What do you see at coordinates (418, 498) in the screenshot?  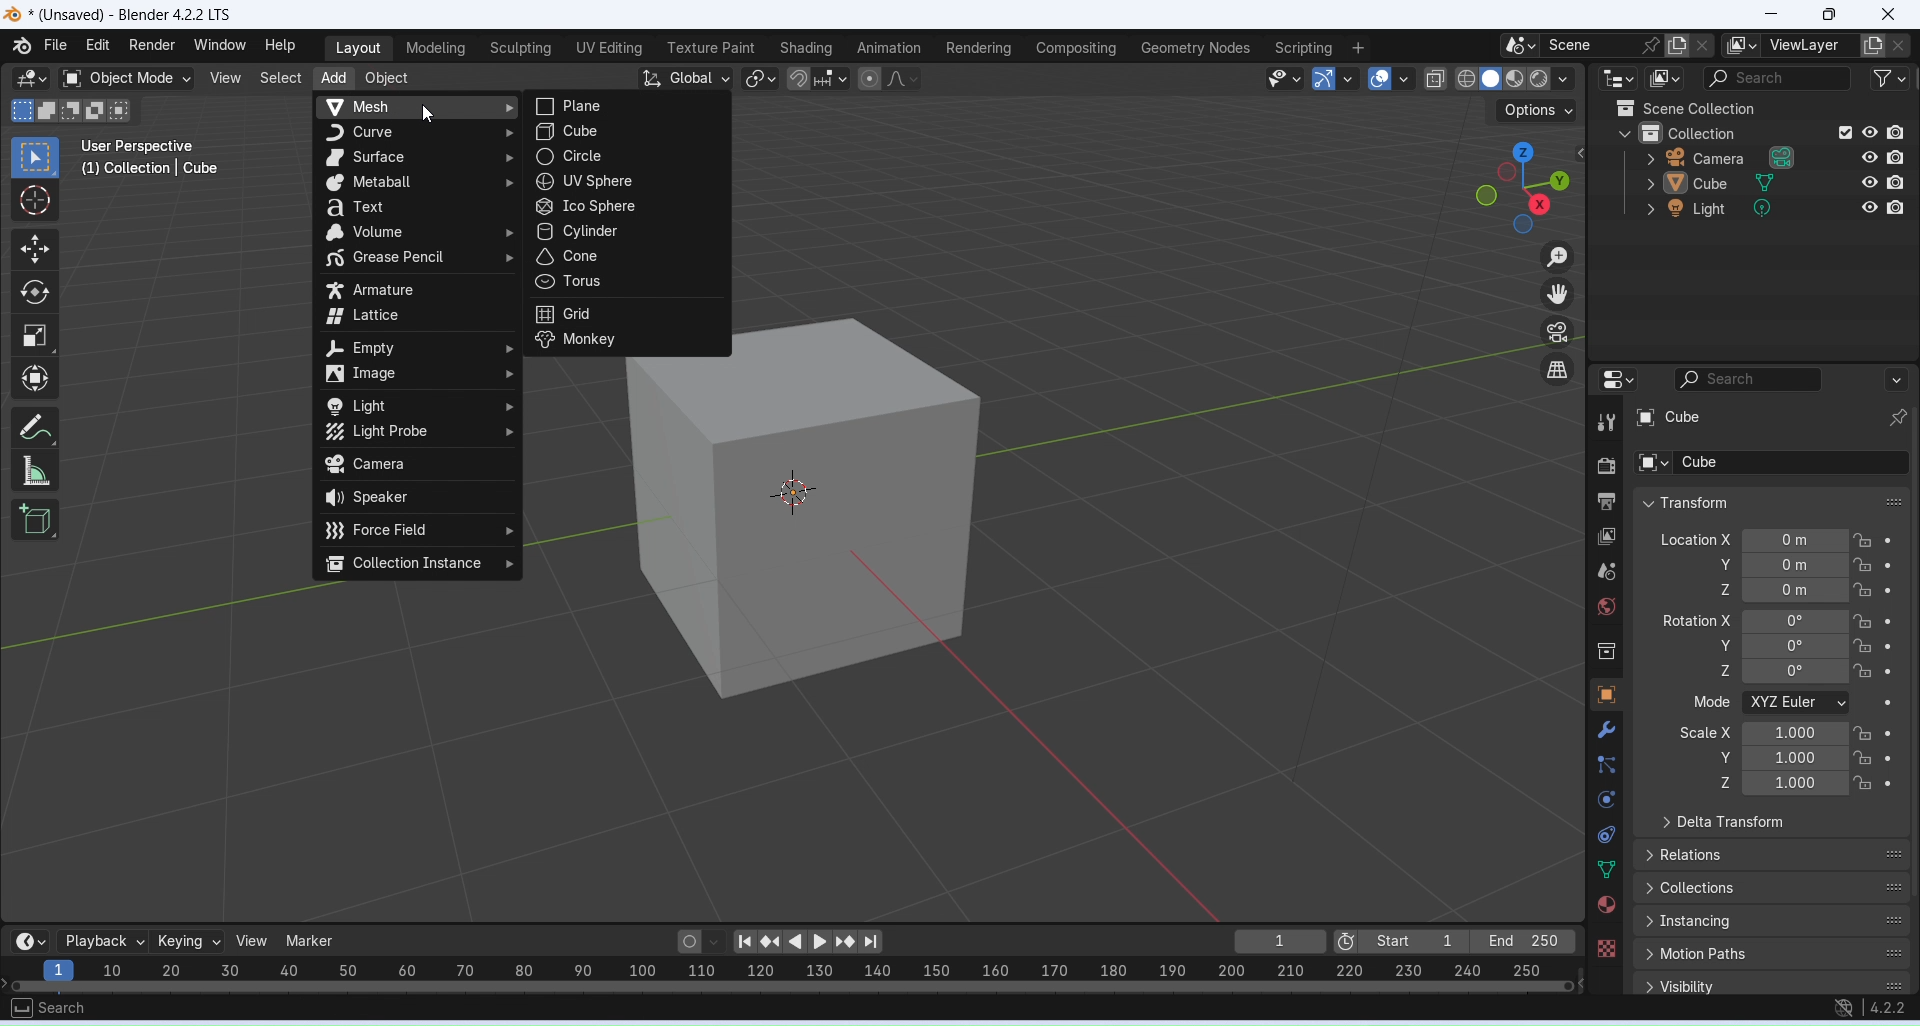 I see `speaker` at bounding box center [418, 498].